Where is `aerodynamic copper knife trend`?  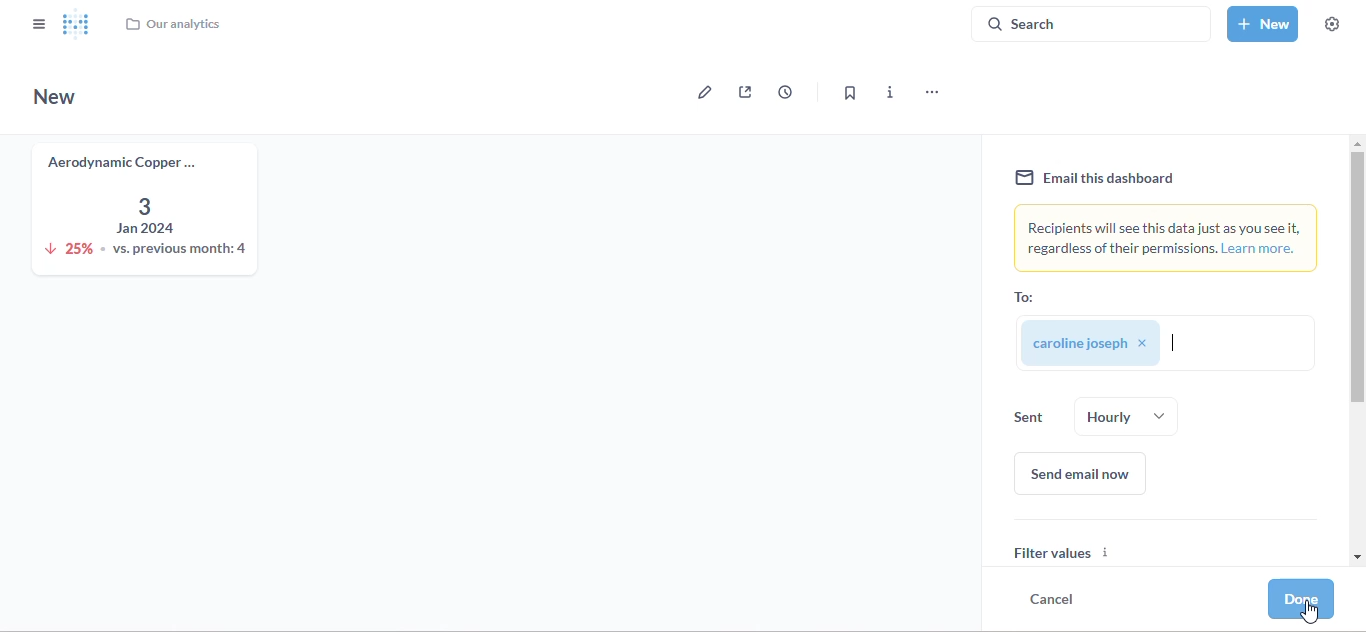
aerodynamic copper knife trend is located at coordinates (141, 207).